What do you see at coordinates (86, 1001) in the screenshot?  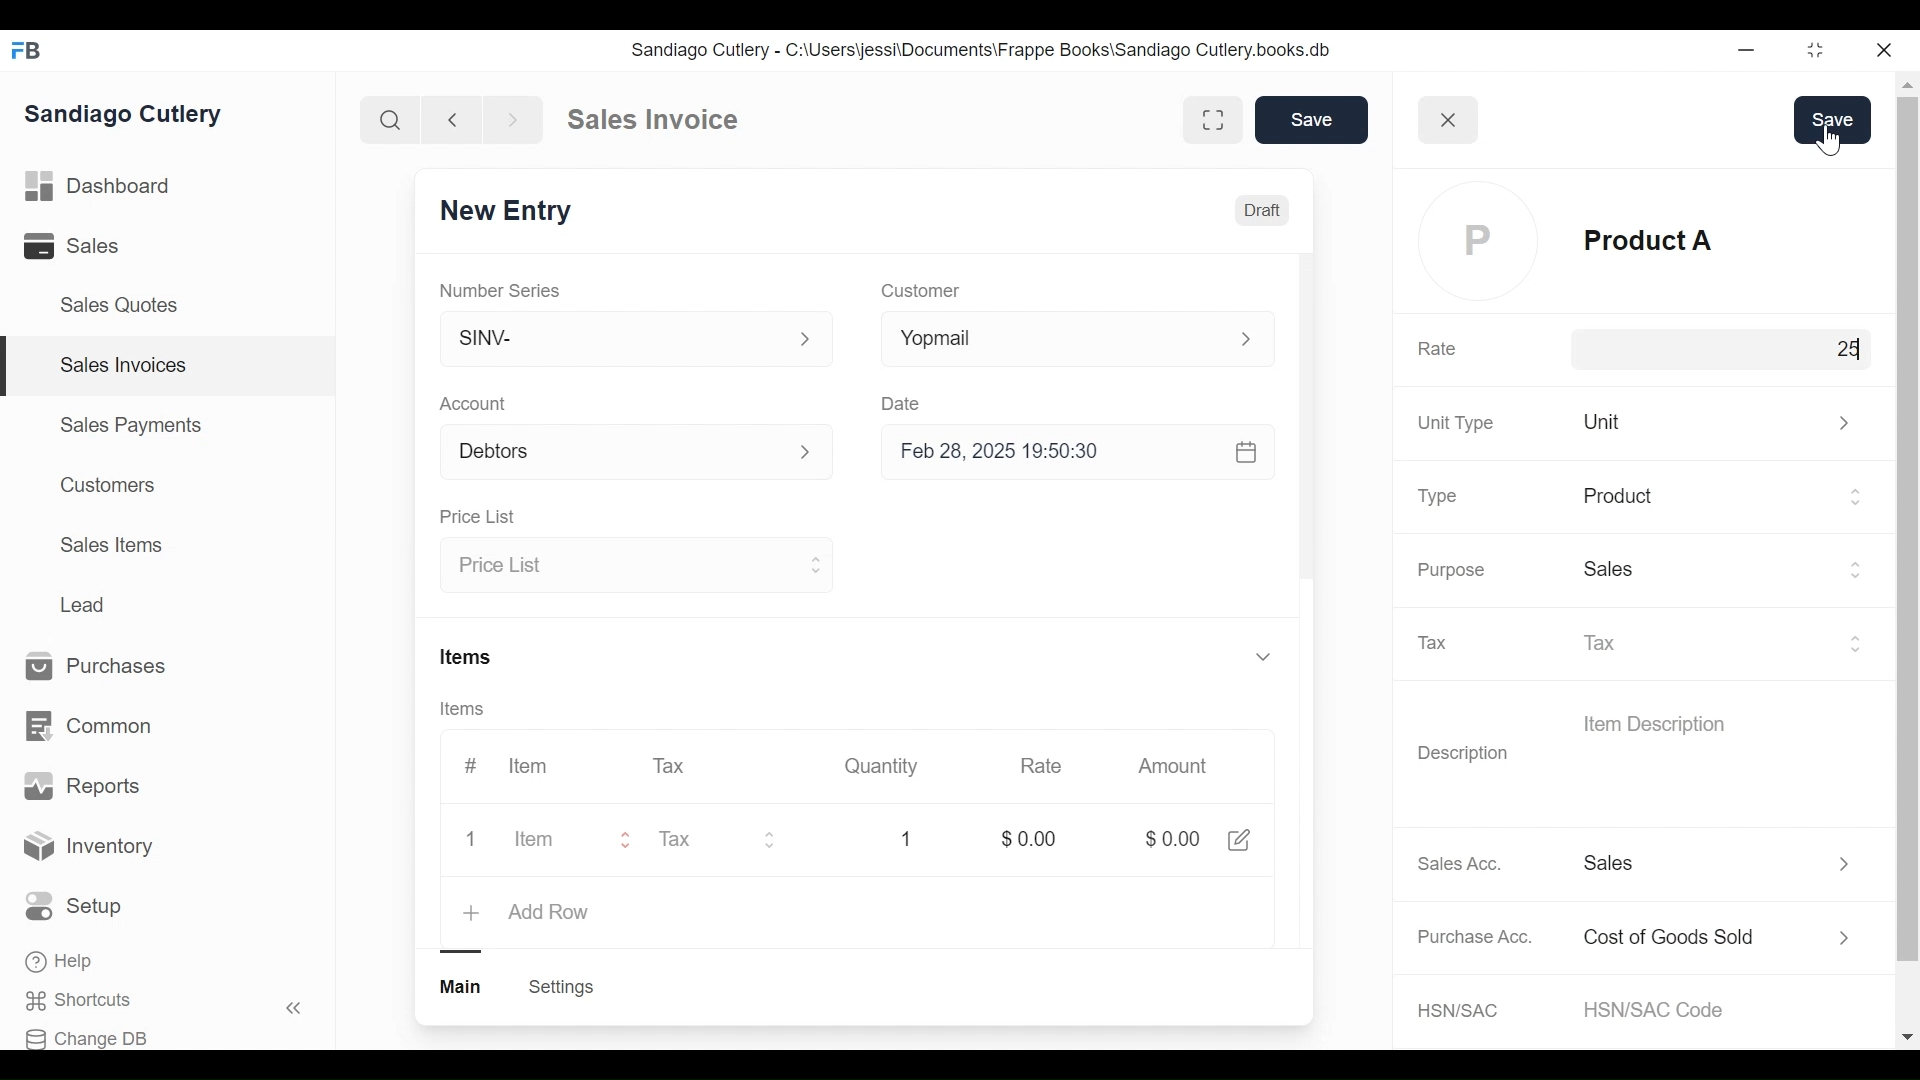 I see `Shortcuts` at bounding box center [86, 1001].